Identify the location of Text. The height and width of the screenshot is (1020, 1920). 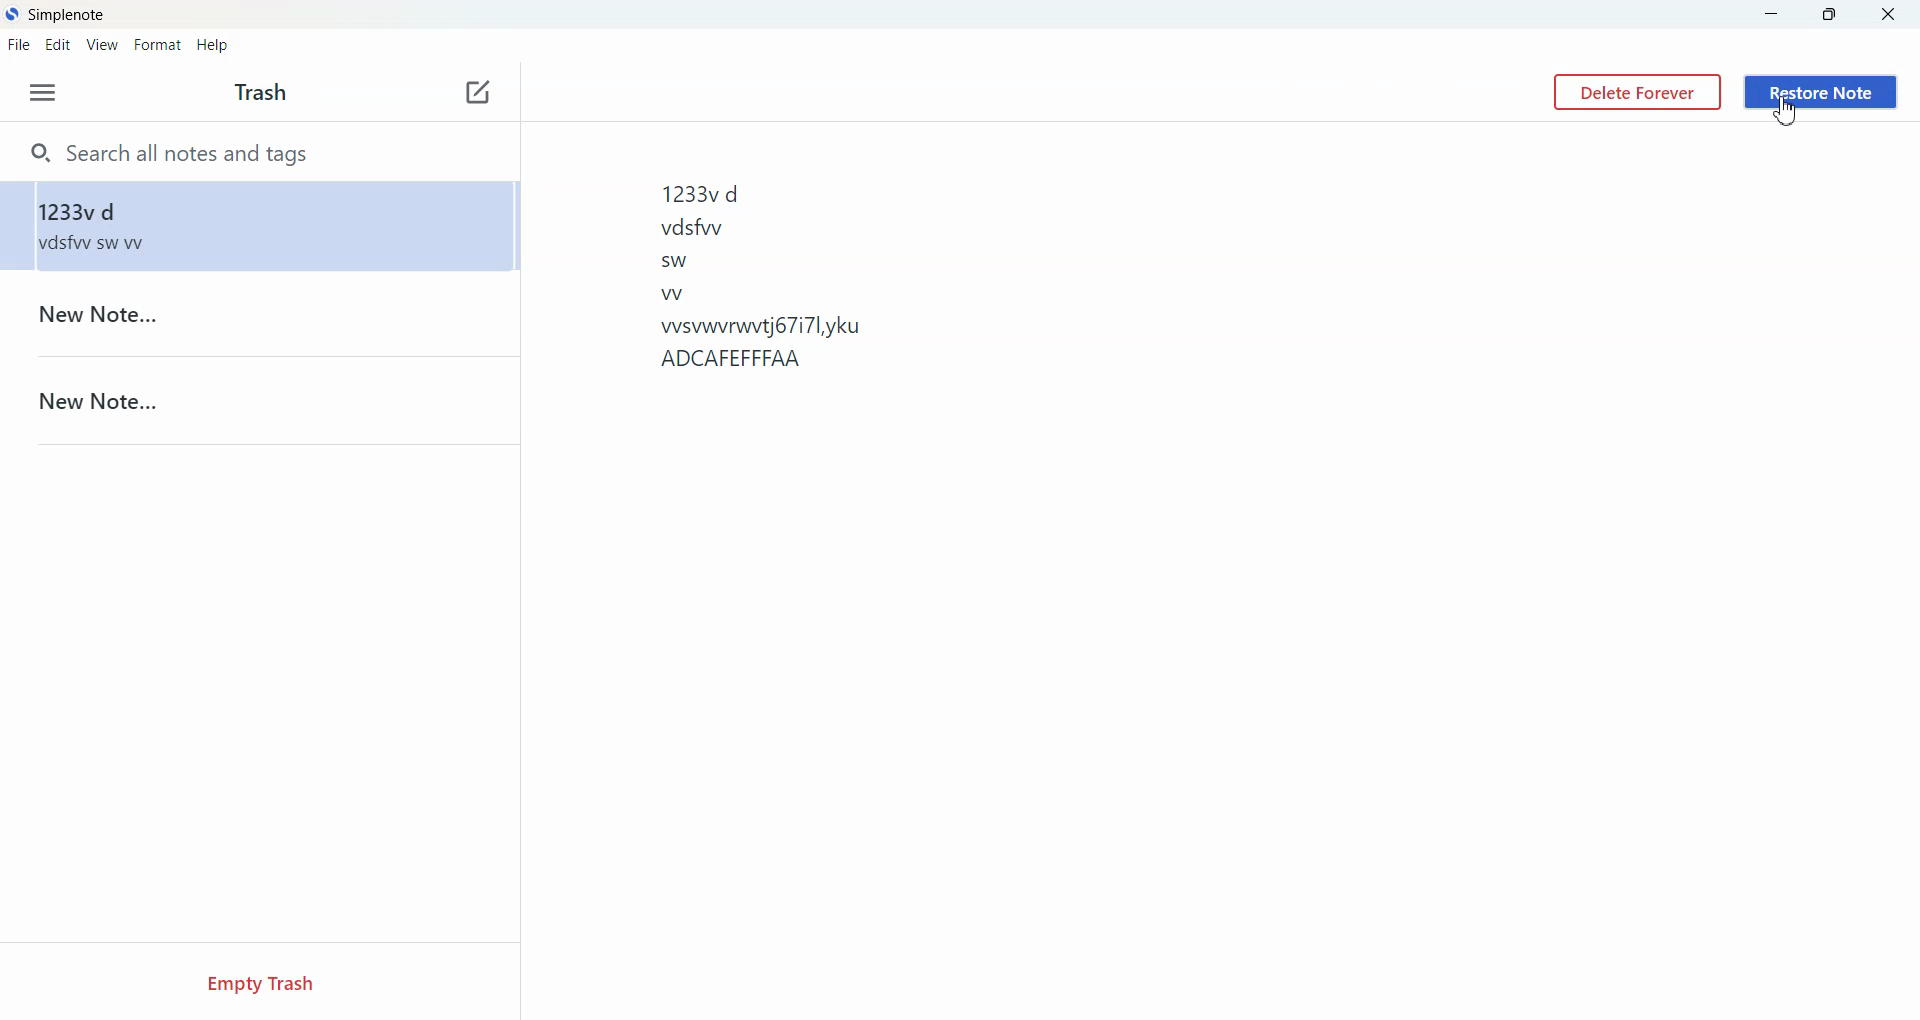
(261, 94).